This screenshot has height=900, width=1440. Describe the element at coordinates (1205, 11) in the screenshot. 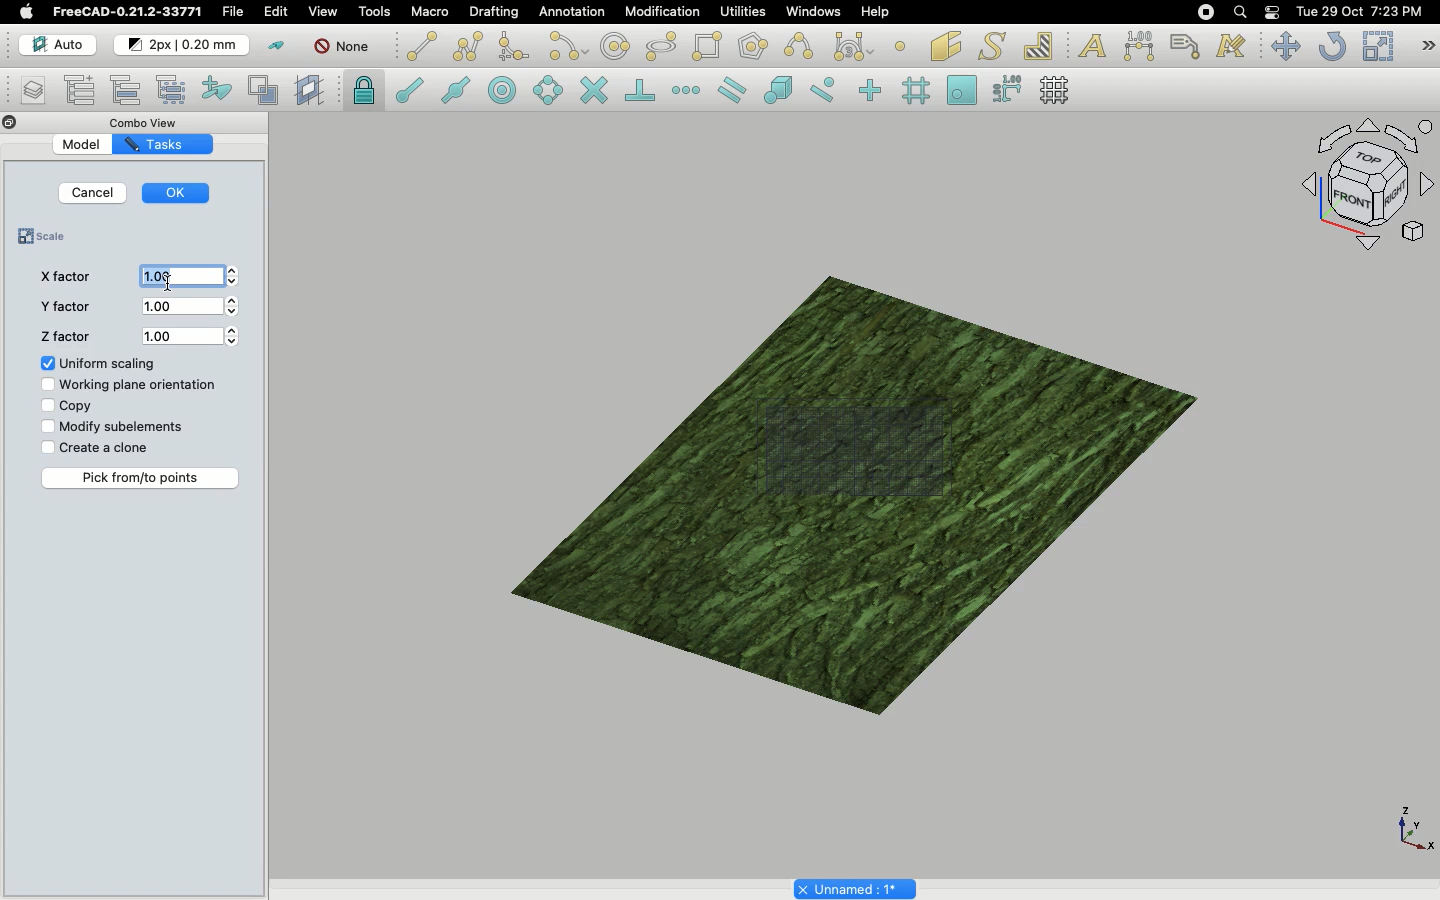

I see `Recording` at that location.